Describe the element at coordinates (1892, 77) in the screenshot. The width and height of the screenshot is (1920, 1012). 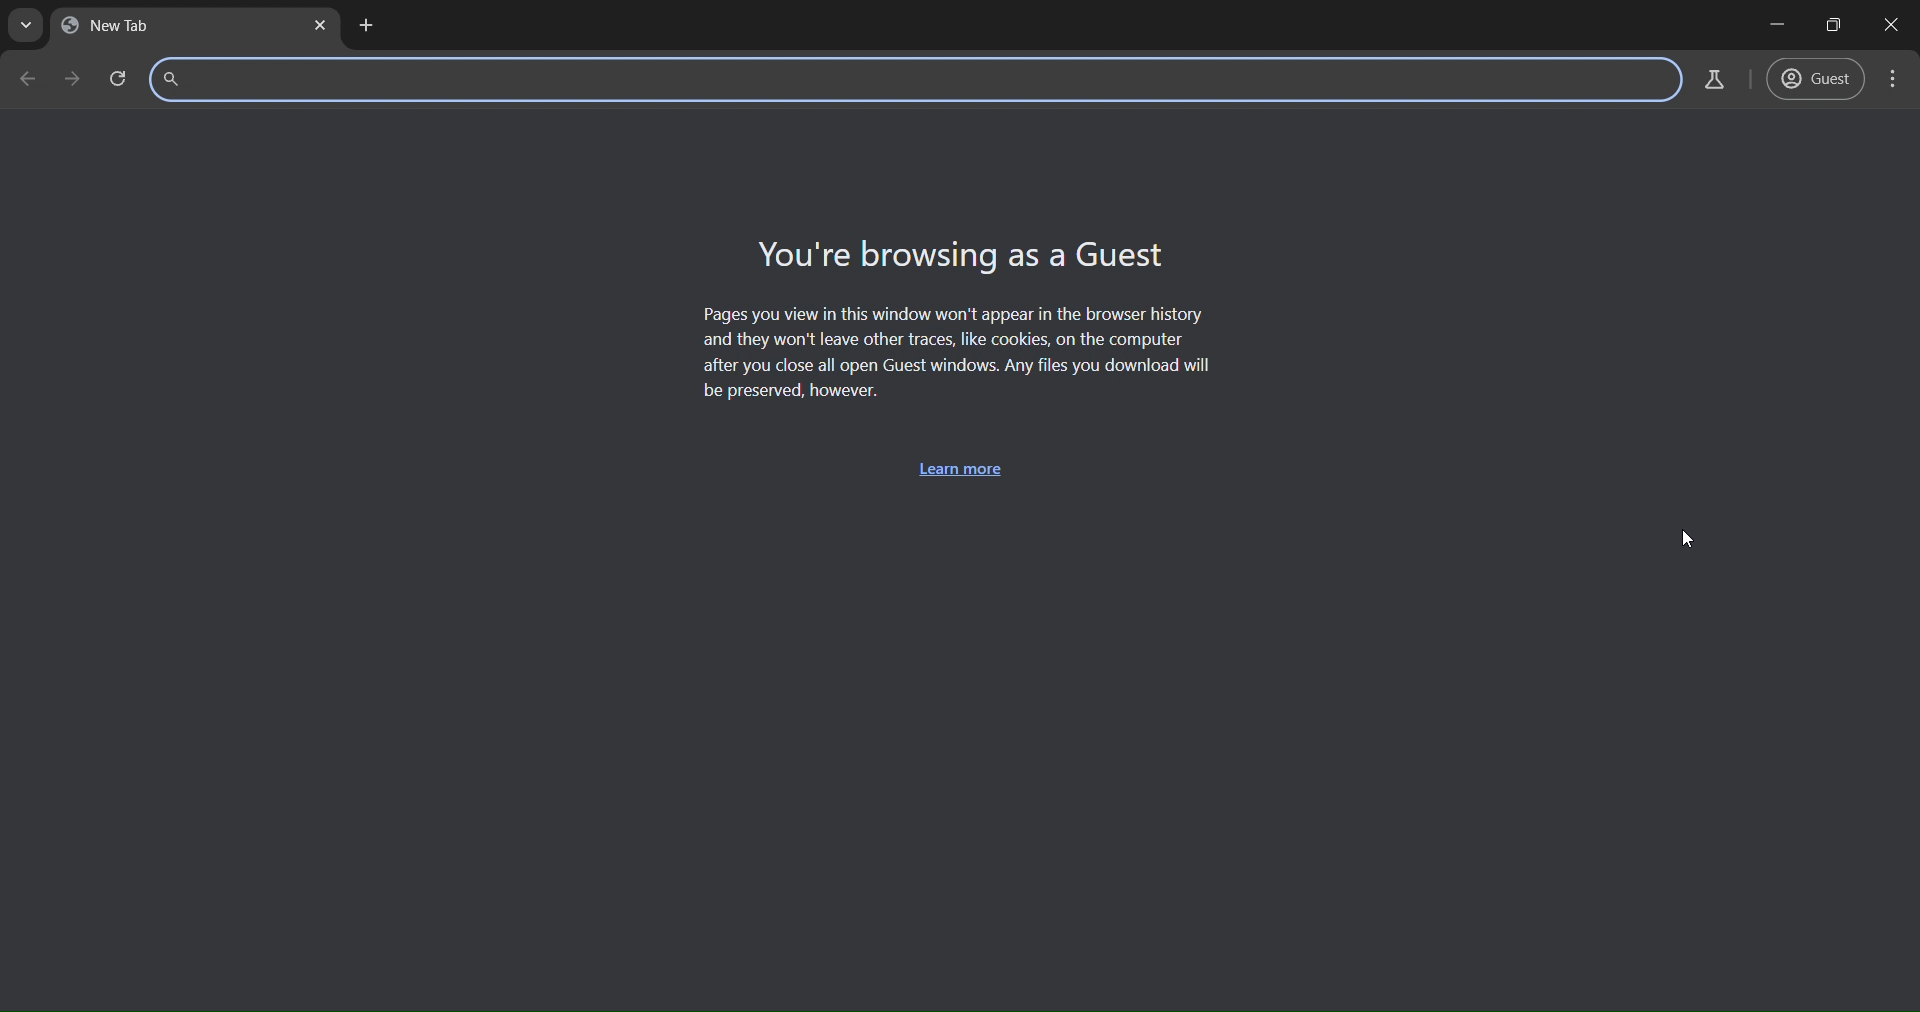
I see `menu` at that location.